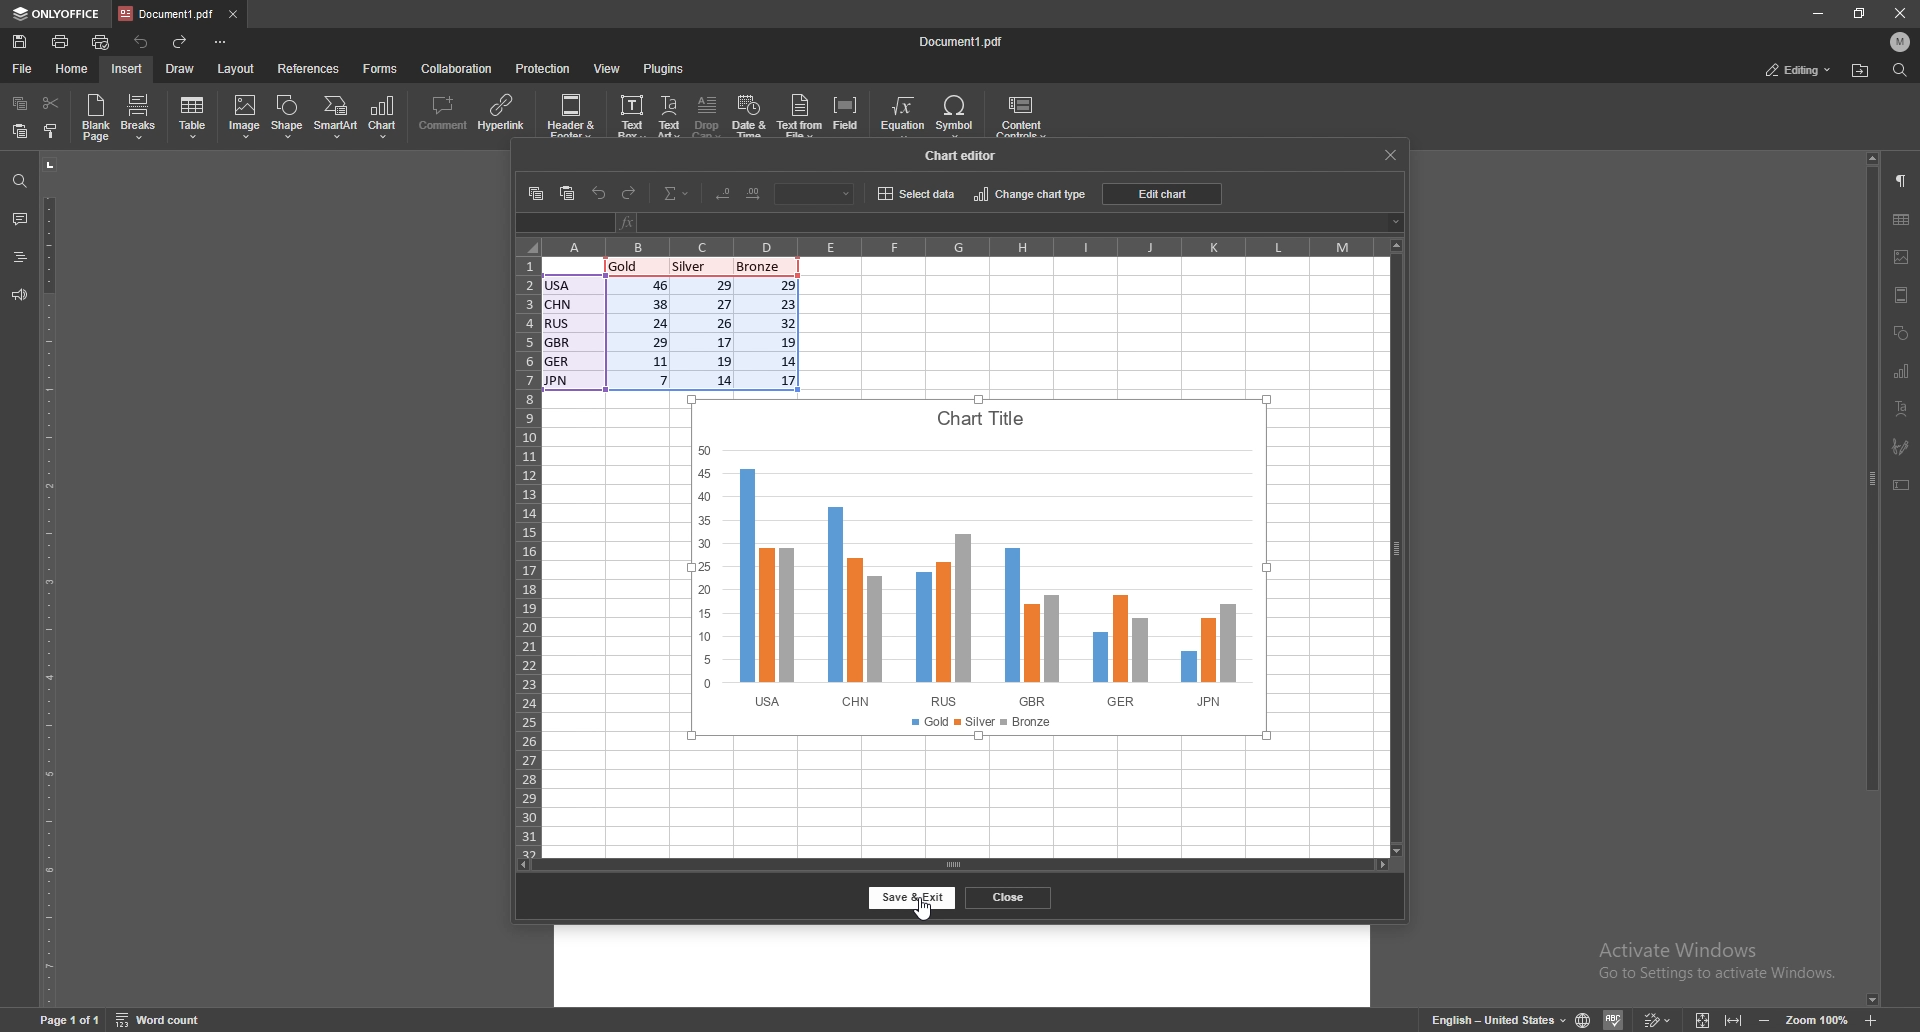 This screenshot has width=1920, height=1032. Describe the element at coordinates (651, 341) in the screenshot. I see `29` at that location.